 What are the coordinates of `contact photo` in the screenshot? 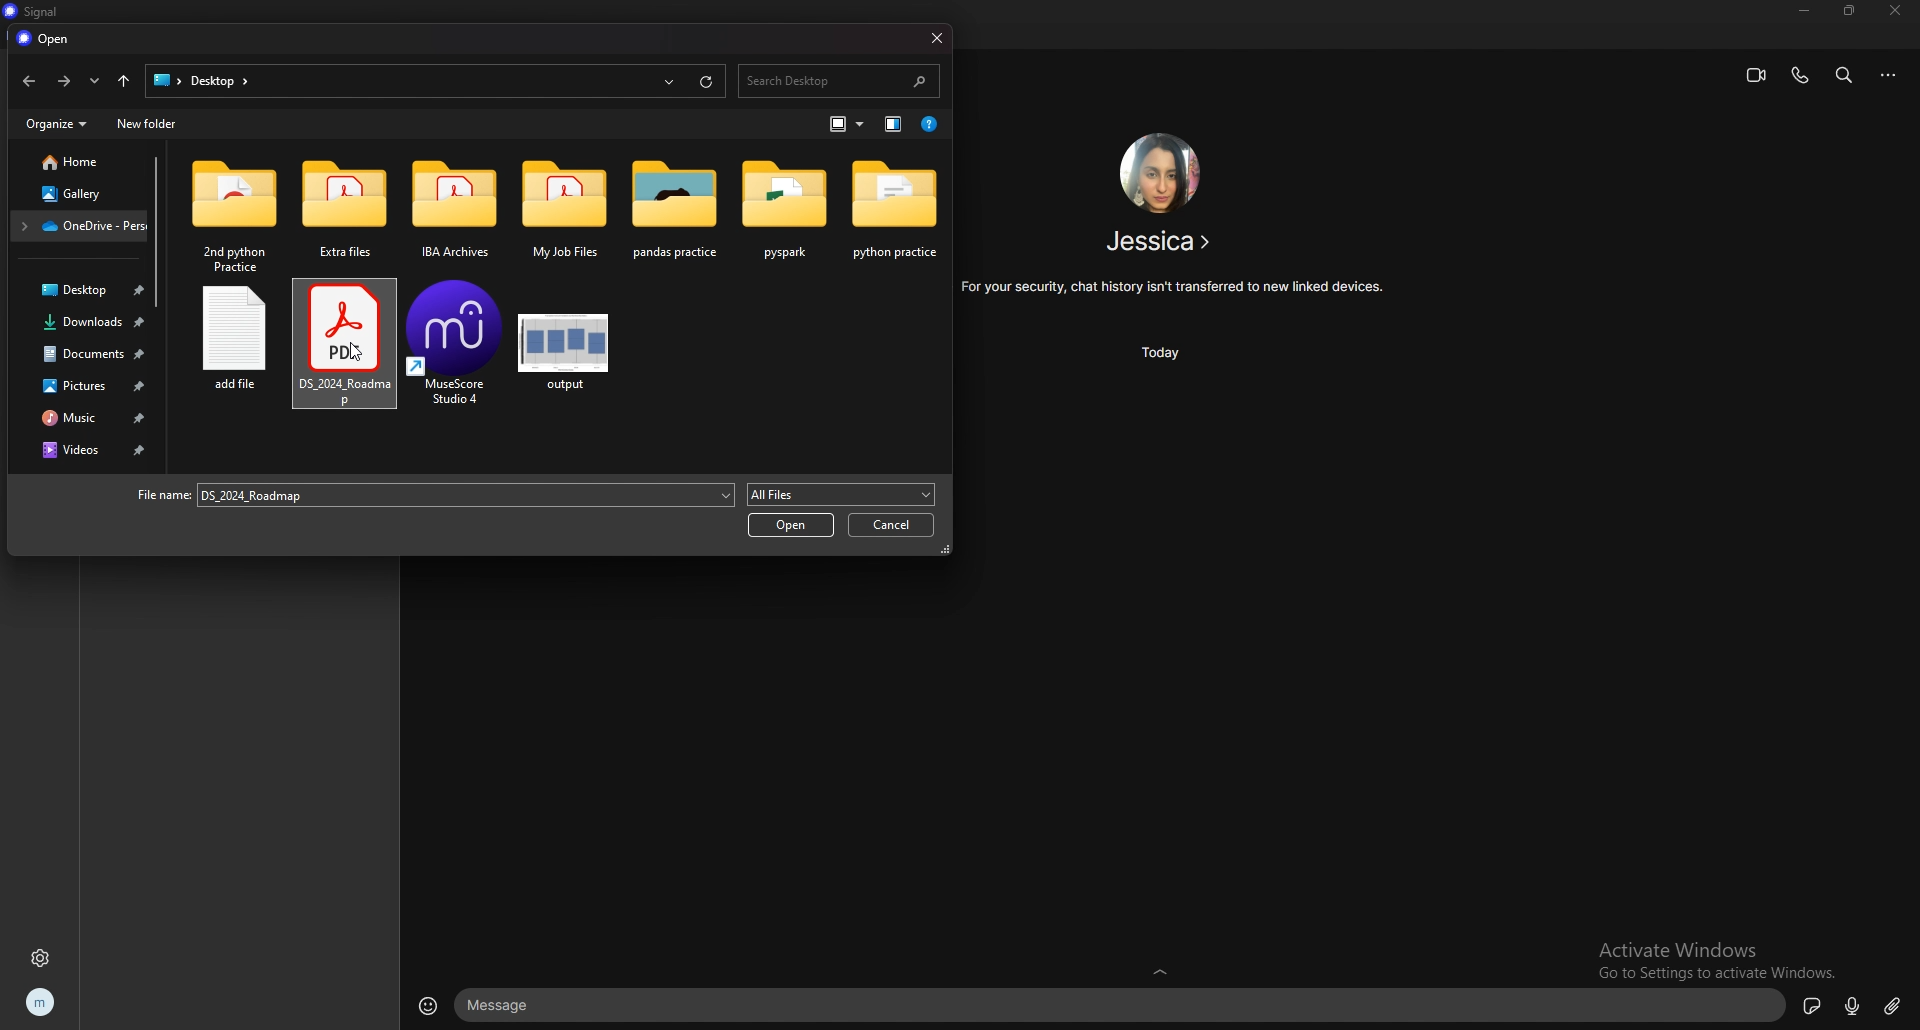 It's located at (1158, 172).